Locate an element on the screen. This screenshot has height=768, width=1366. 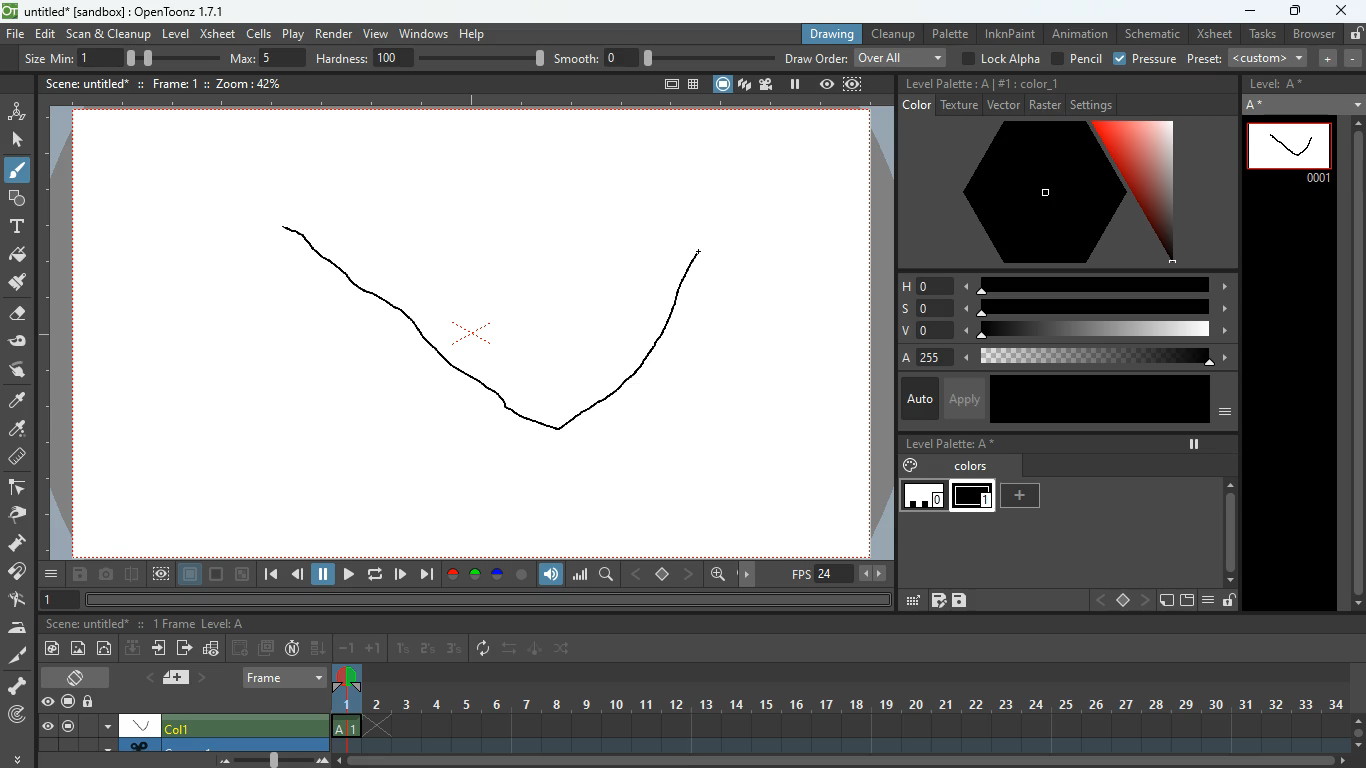
a is located at coordinates (18, 401).